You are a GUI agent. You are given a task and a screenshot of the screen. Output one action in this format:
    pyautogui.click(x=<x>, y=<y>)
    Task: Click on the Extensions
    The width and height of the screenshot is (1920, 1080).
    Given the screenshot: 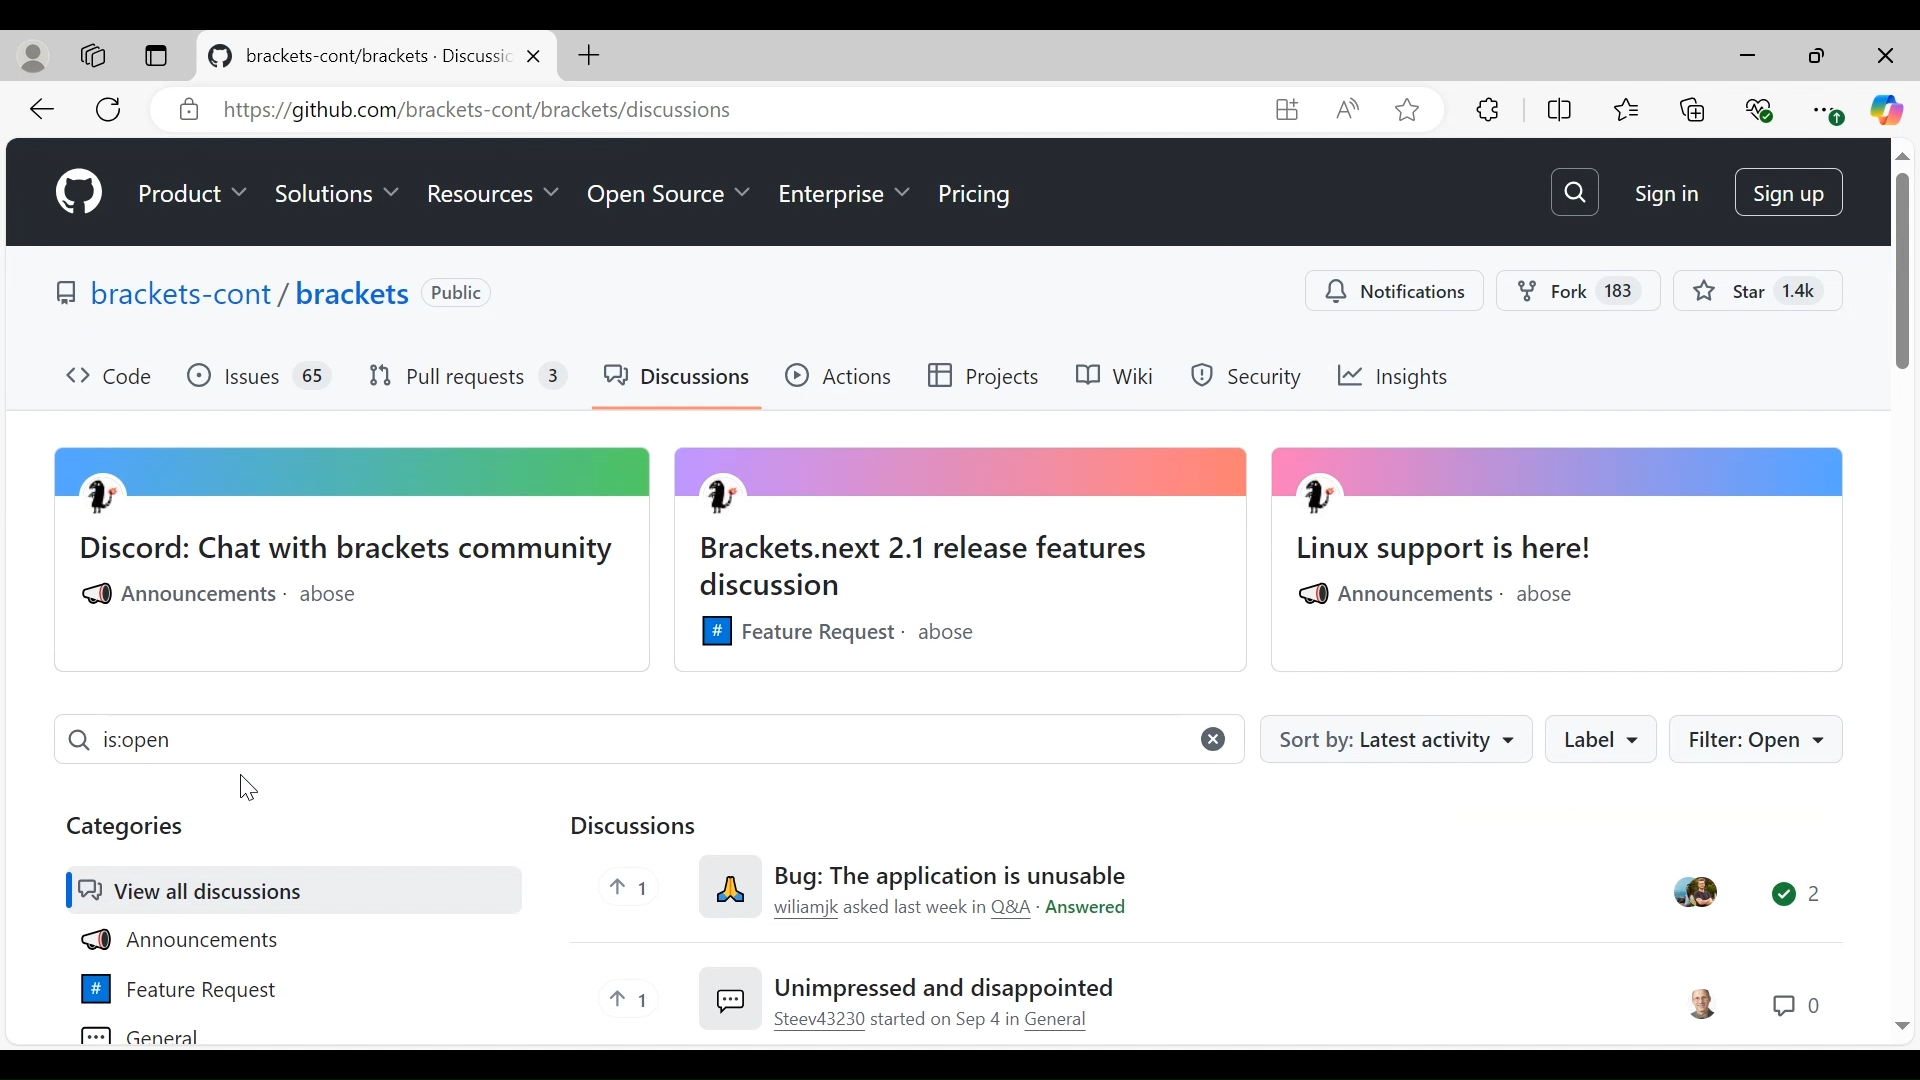 What is the action you would take?
    pyautogui.click(x=1487, y=107)
    